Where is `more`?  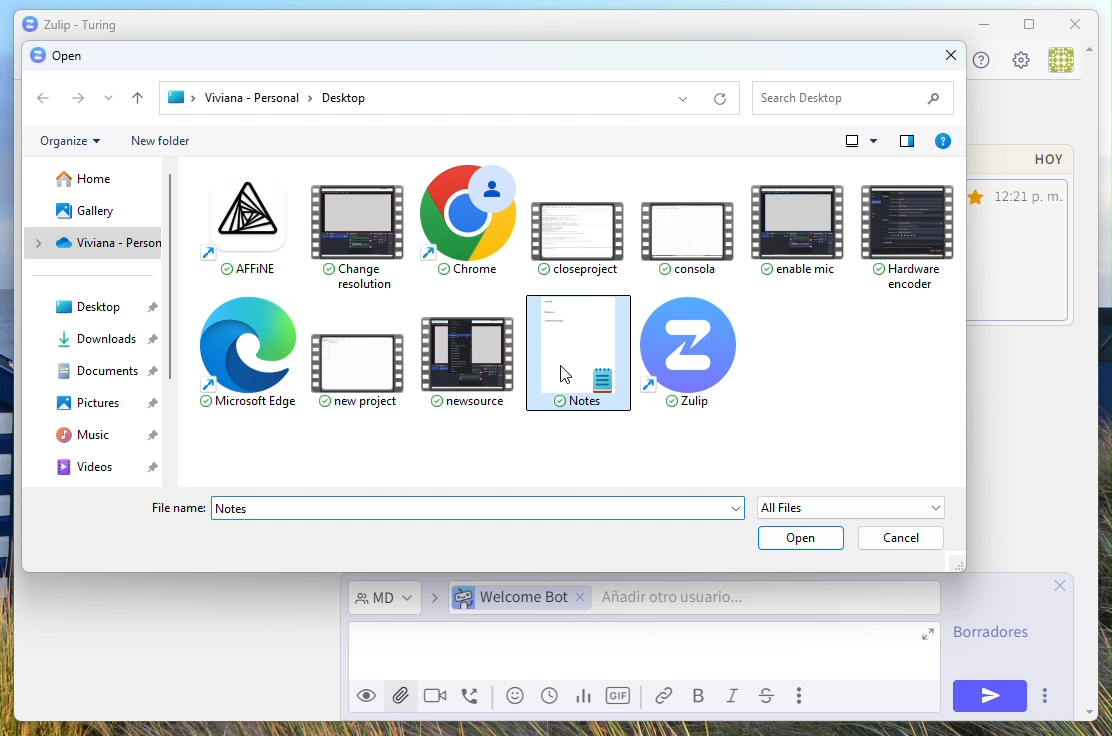
more is located at coordinates (803, 696).